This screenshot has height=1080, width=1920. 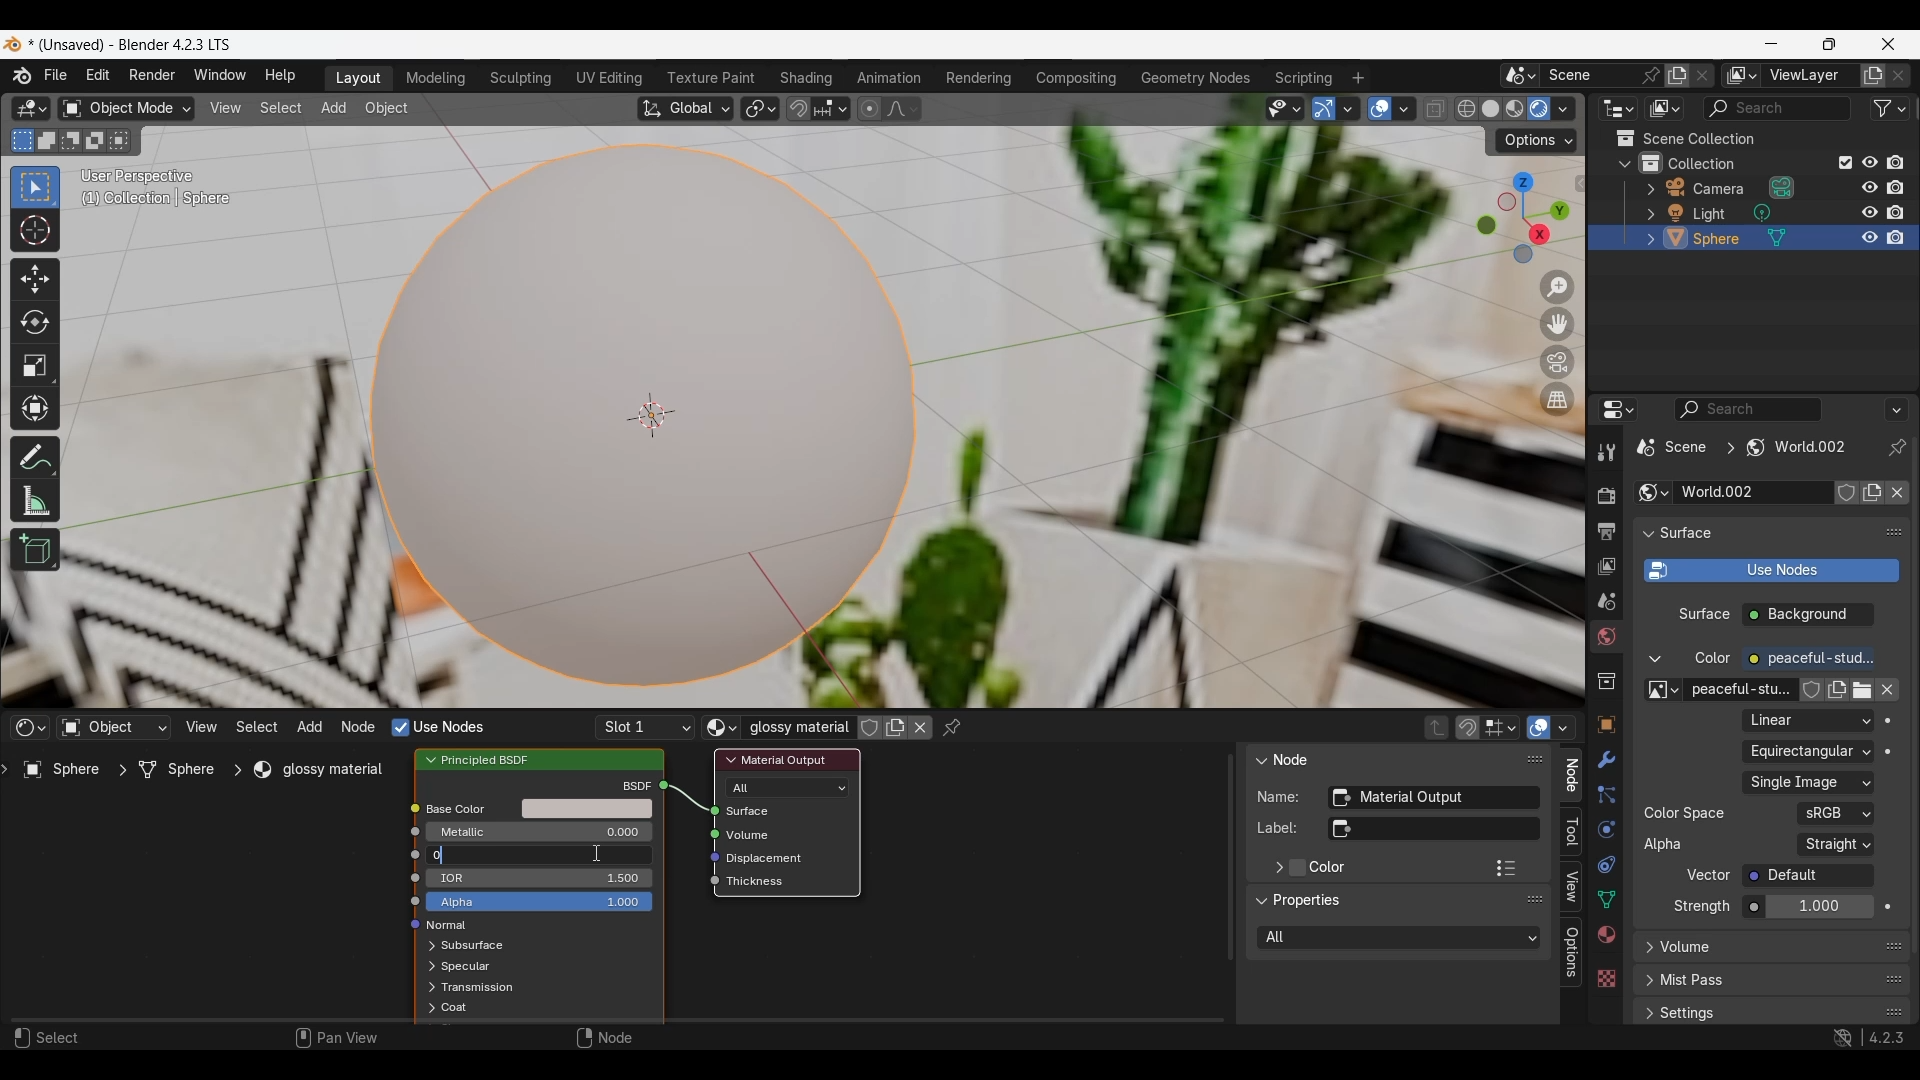 What do you see at coordinates (1500, 727) in the screenshot?
I see `Stop node element` at bounding box center [1500, 727].